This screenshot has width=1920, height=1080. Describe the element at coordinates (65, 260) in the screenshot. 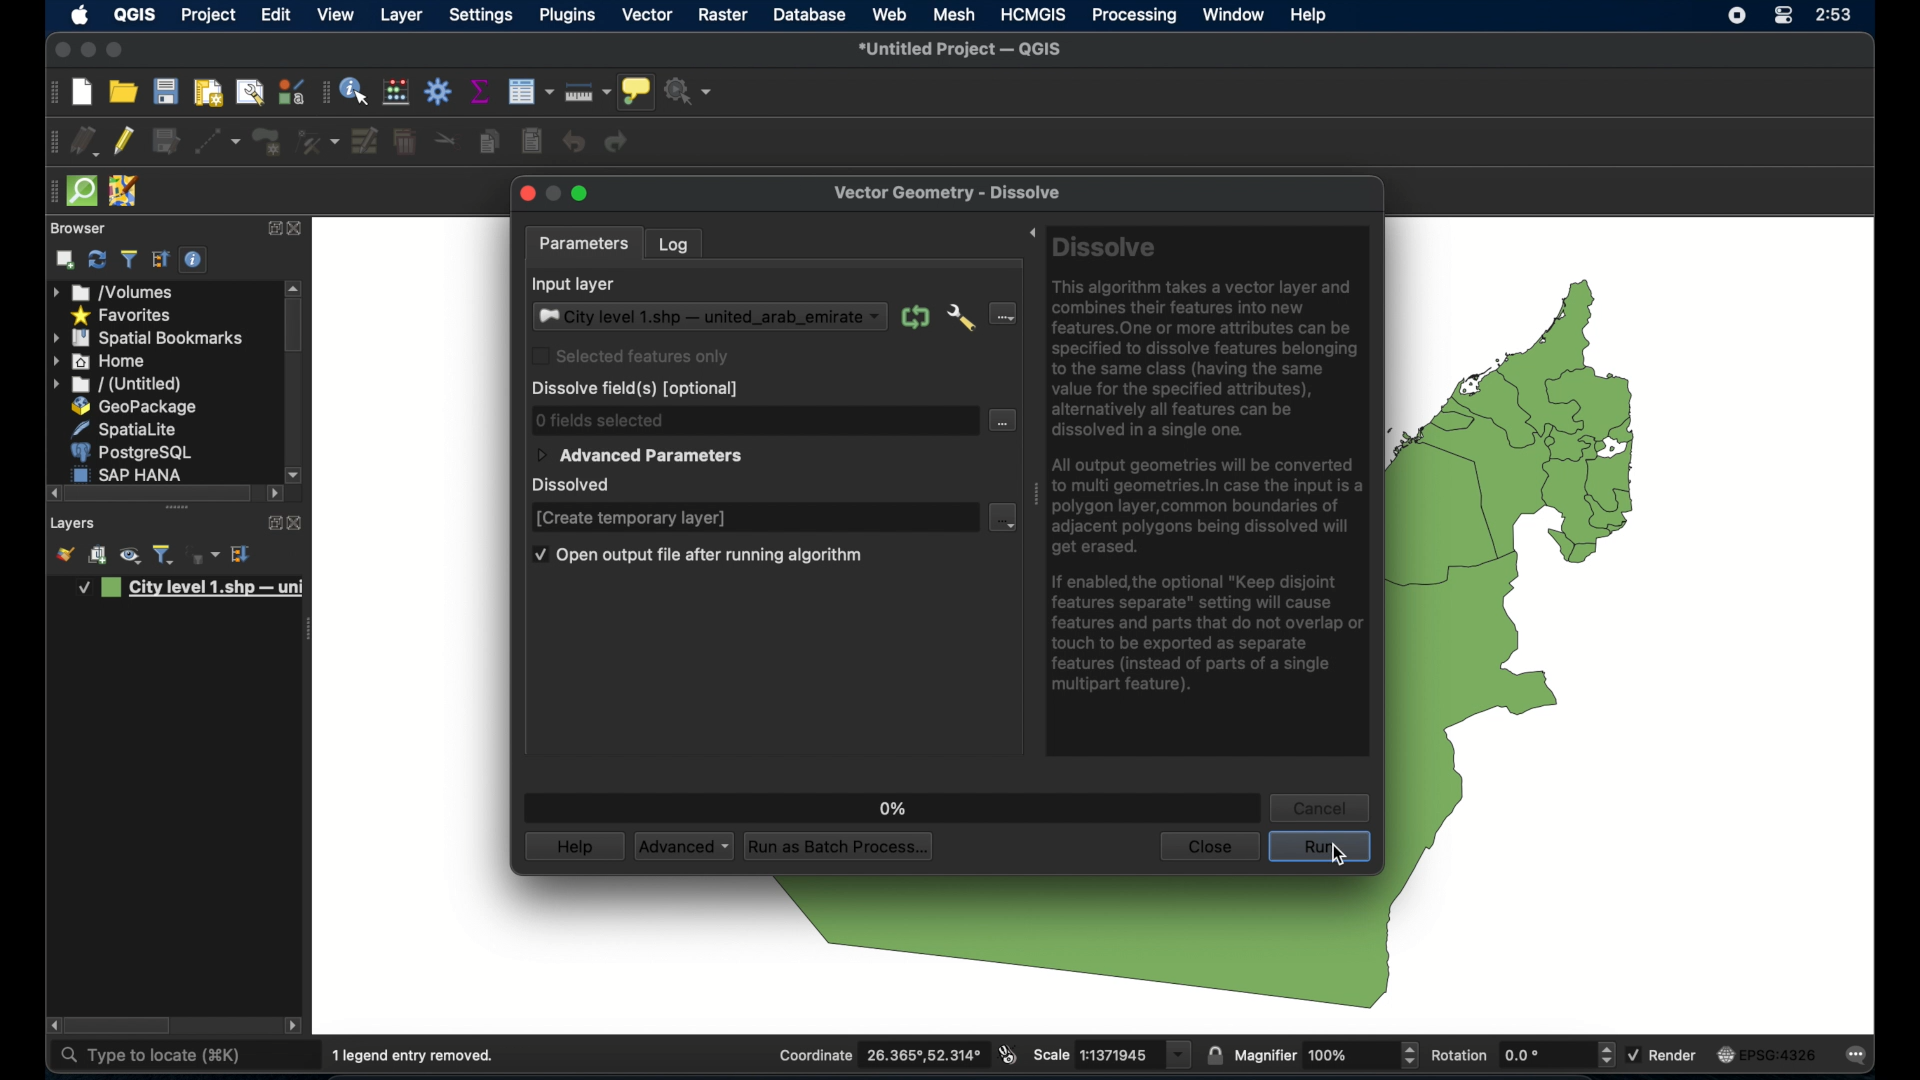

I see `add selected layers` at that location.